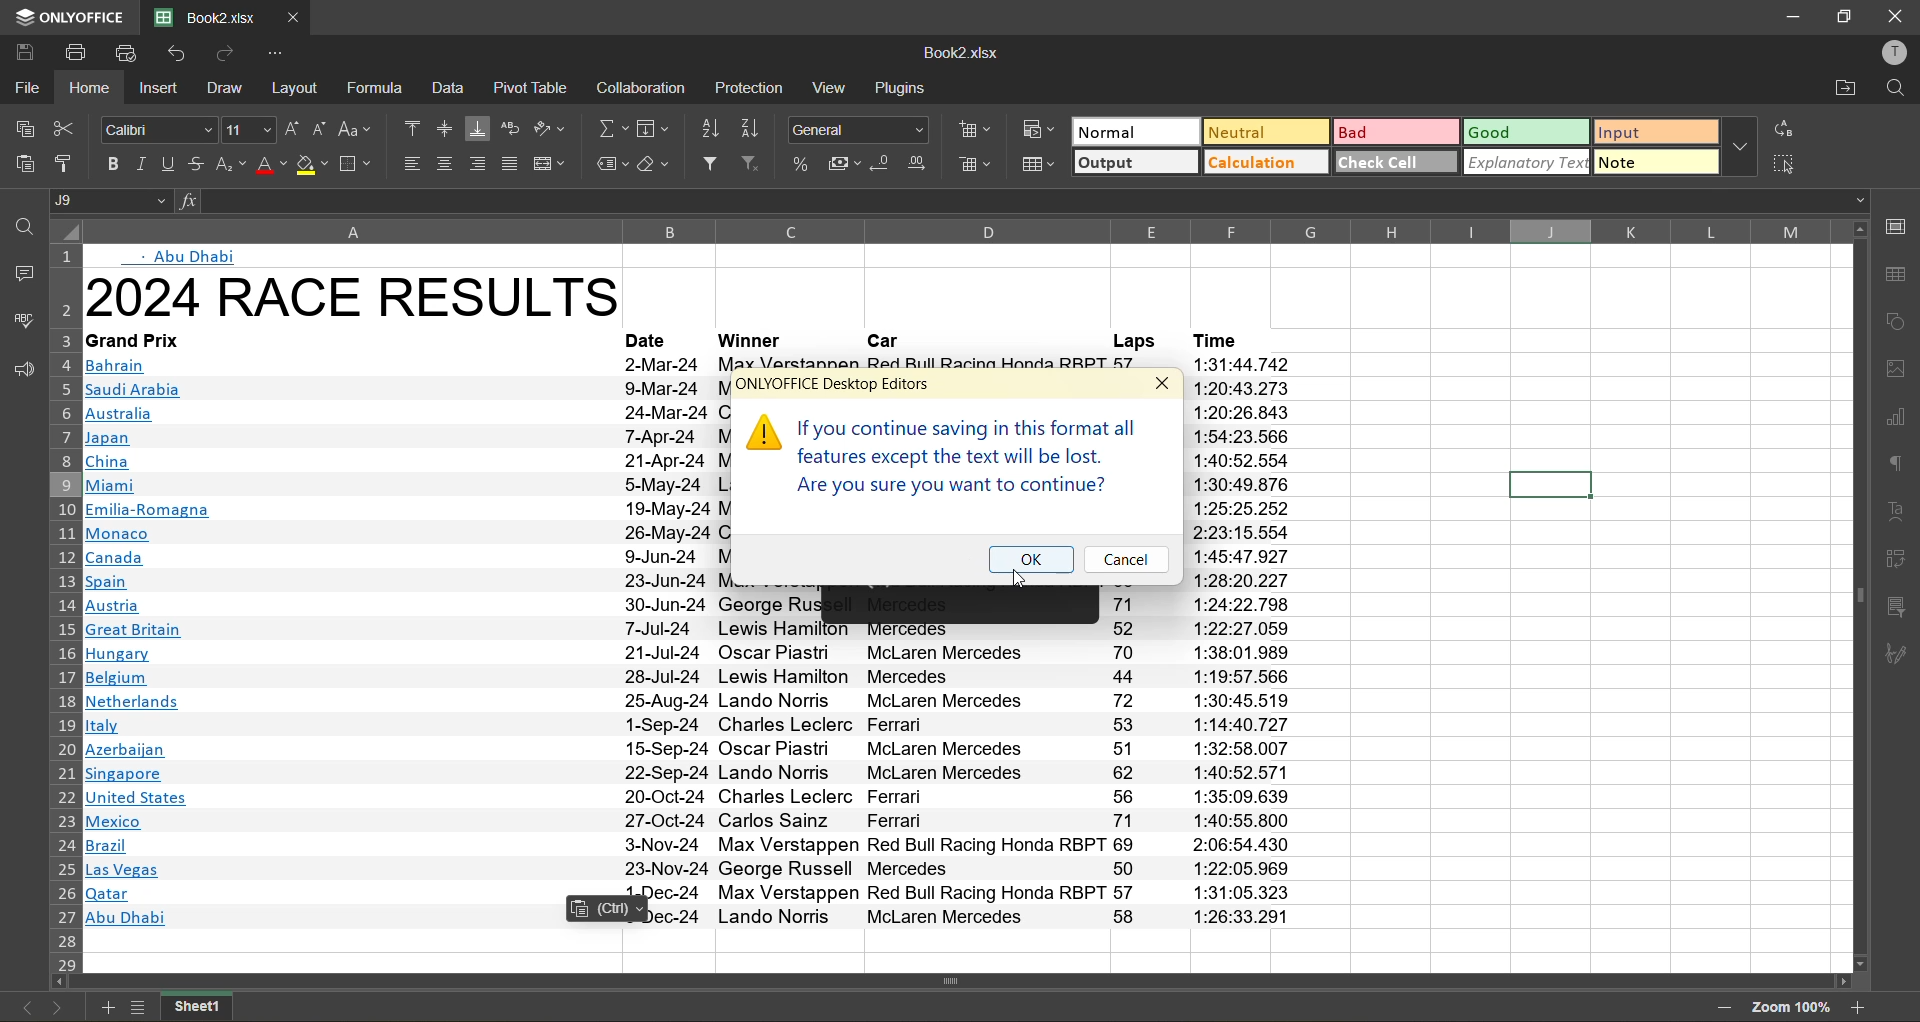 Image resolution: width=1920 pixels, height=1022 pixels. What do you see at coordinates (1530, 132) in the screenshot?
I see `good` at bounding box center [1530, 132].